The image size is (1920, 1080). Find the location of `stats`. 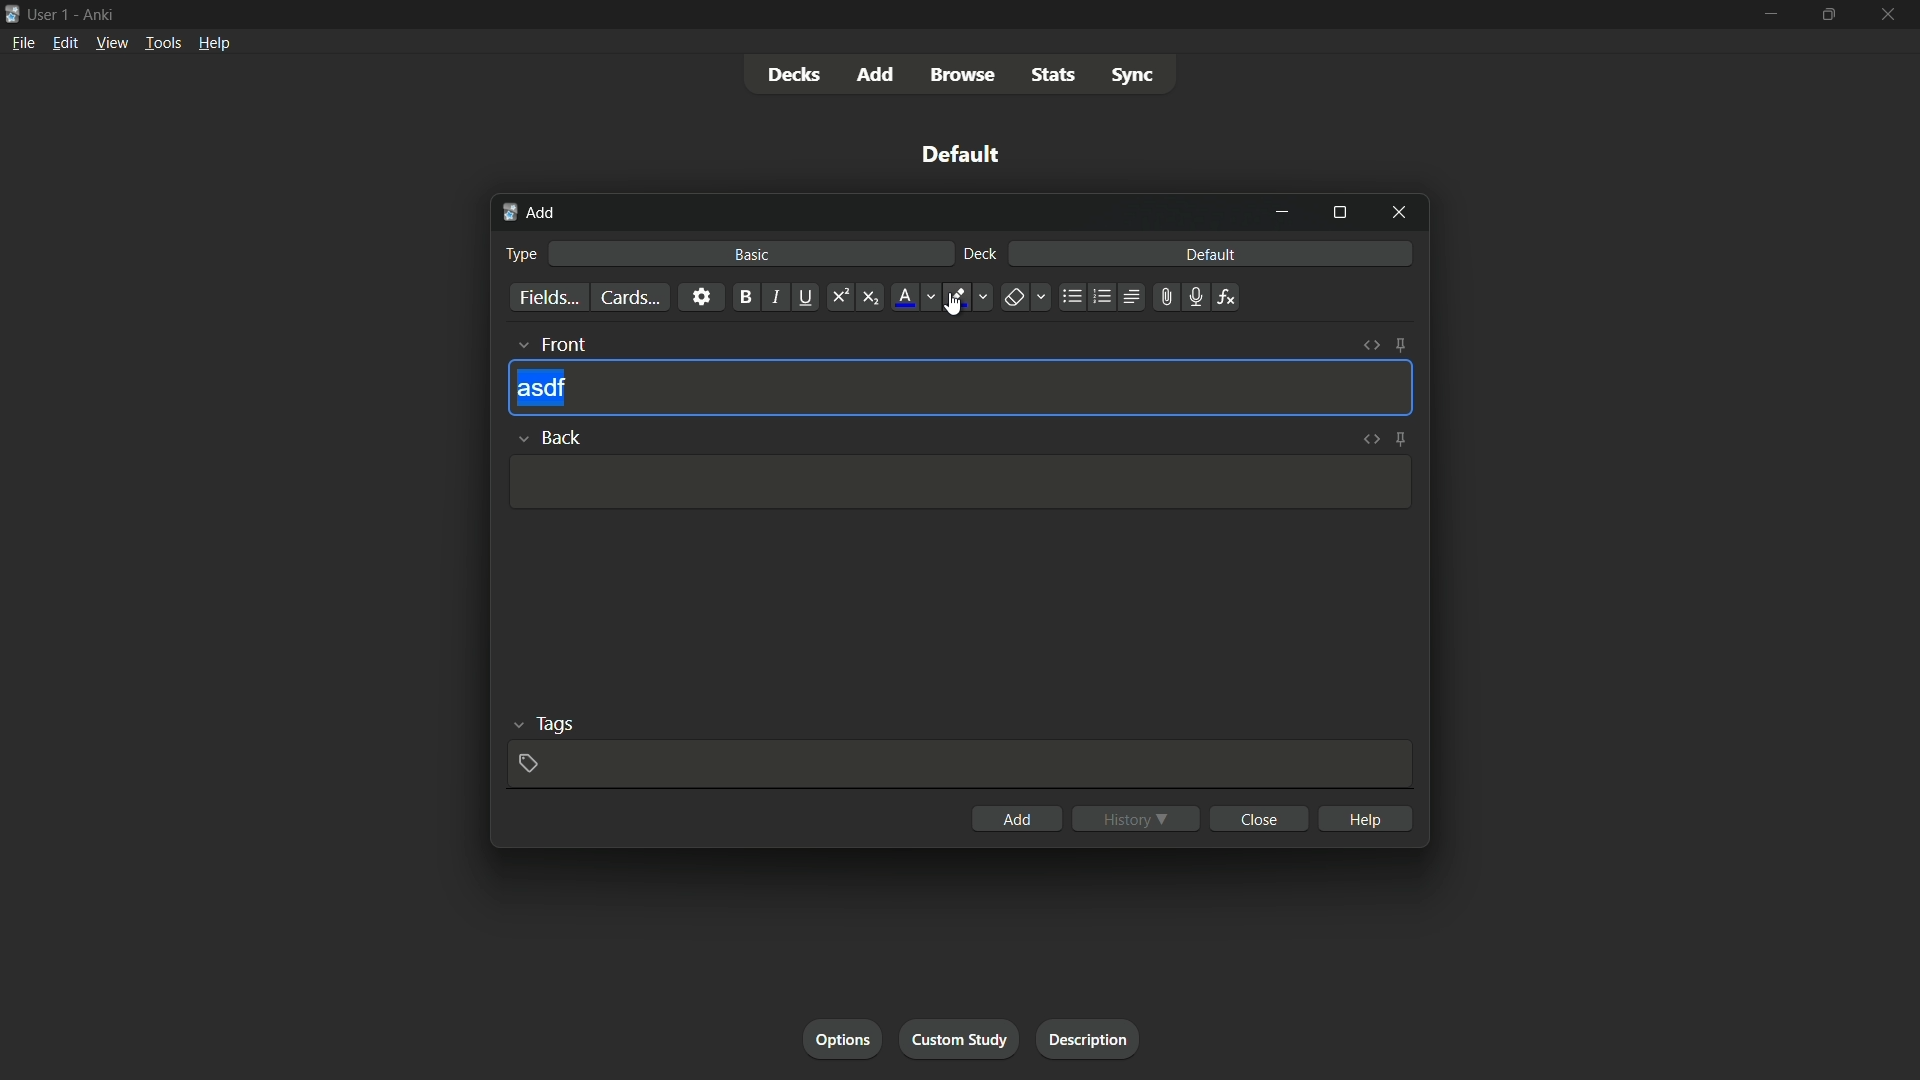

stats is located at coordinates (1053, 76).